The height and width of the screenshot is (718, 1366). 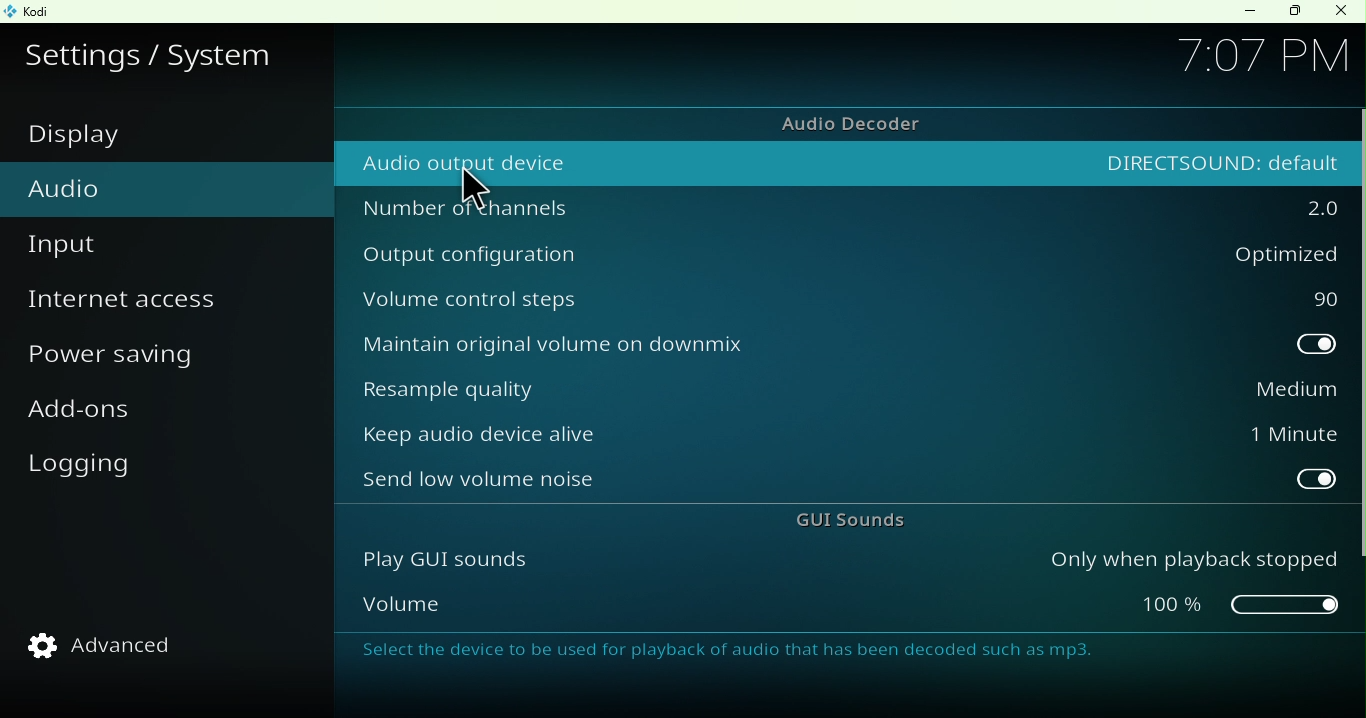 What do you see at coordinates (115, 652) in the screenshot?
I see `Advanced` at bounding box center [115, 652].